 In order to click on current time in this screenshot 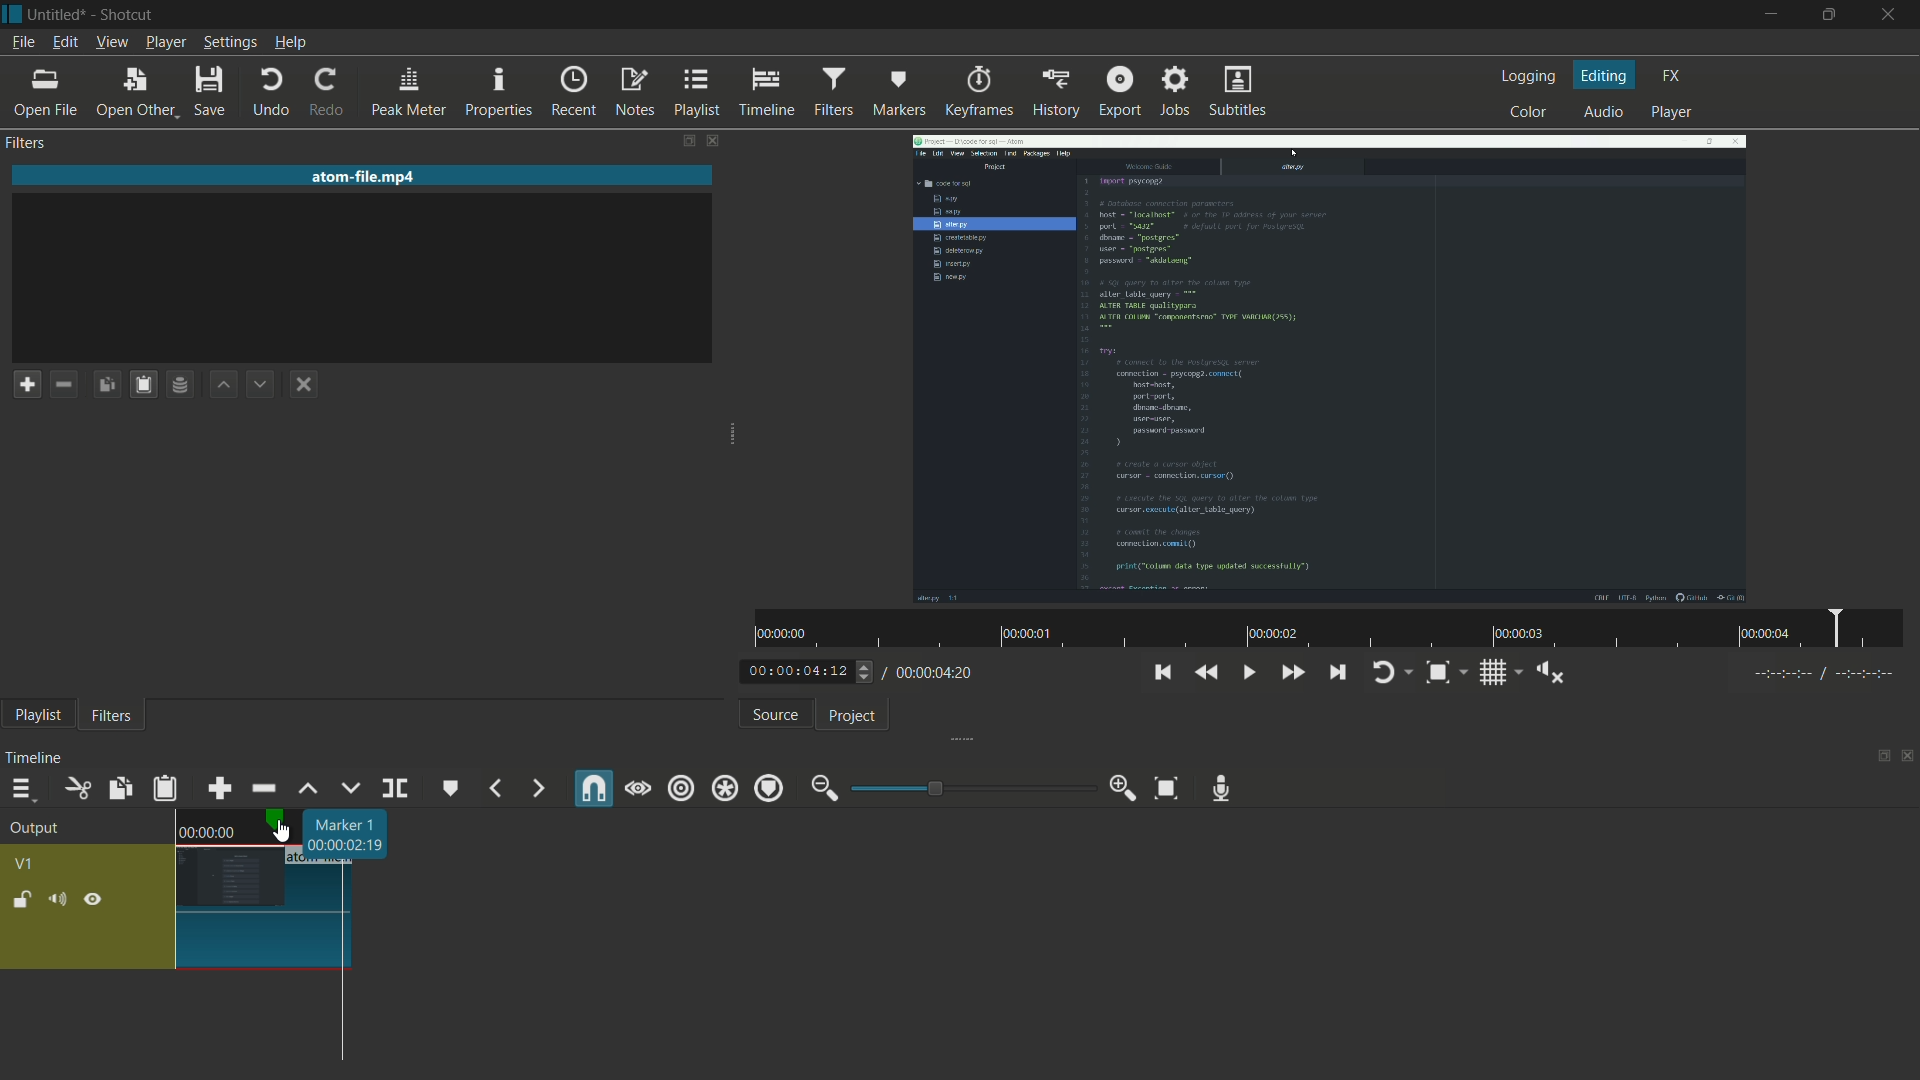, I will do `click(796, 672)`.